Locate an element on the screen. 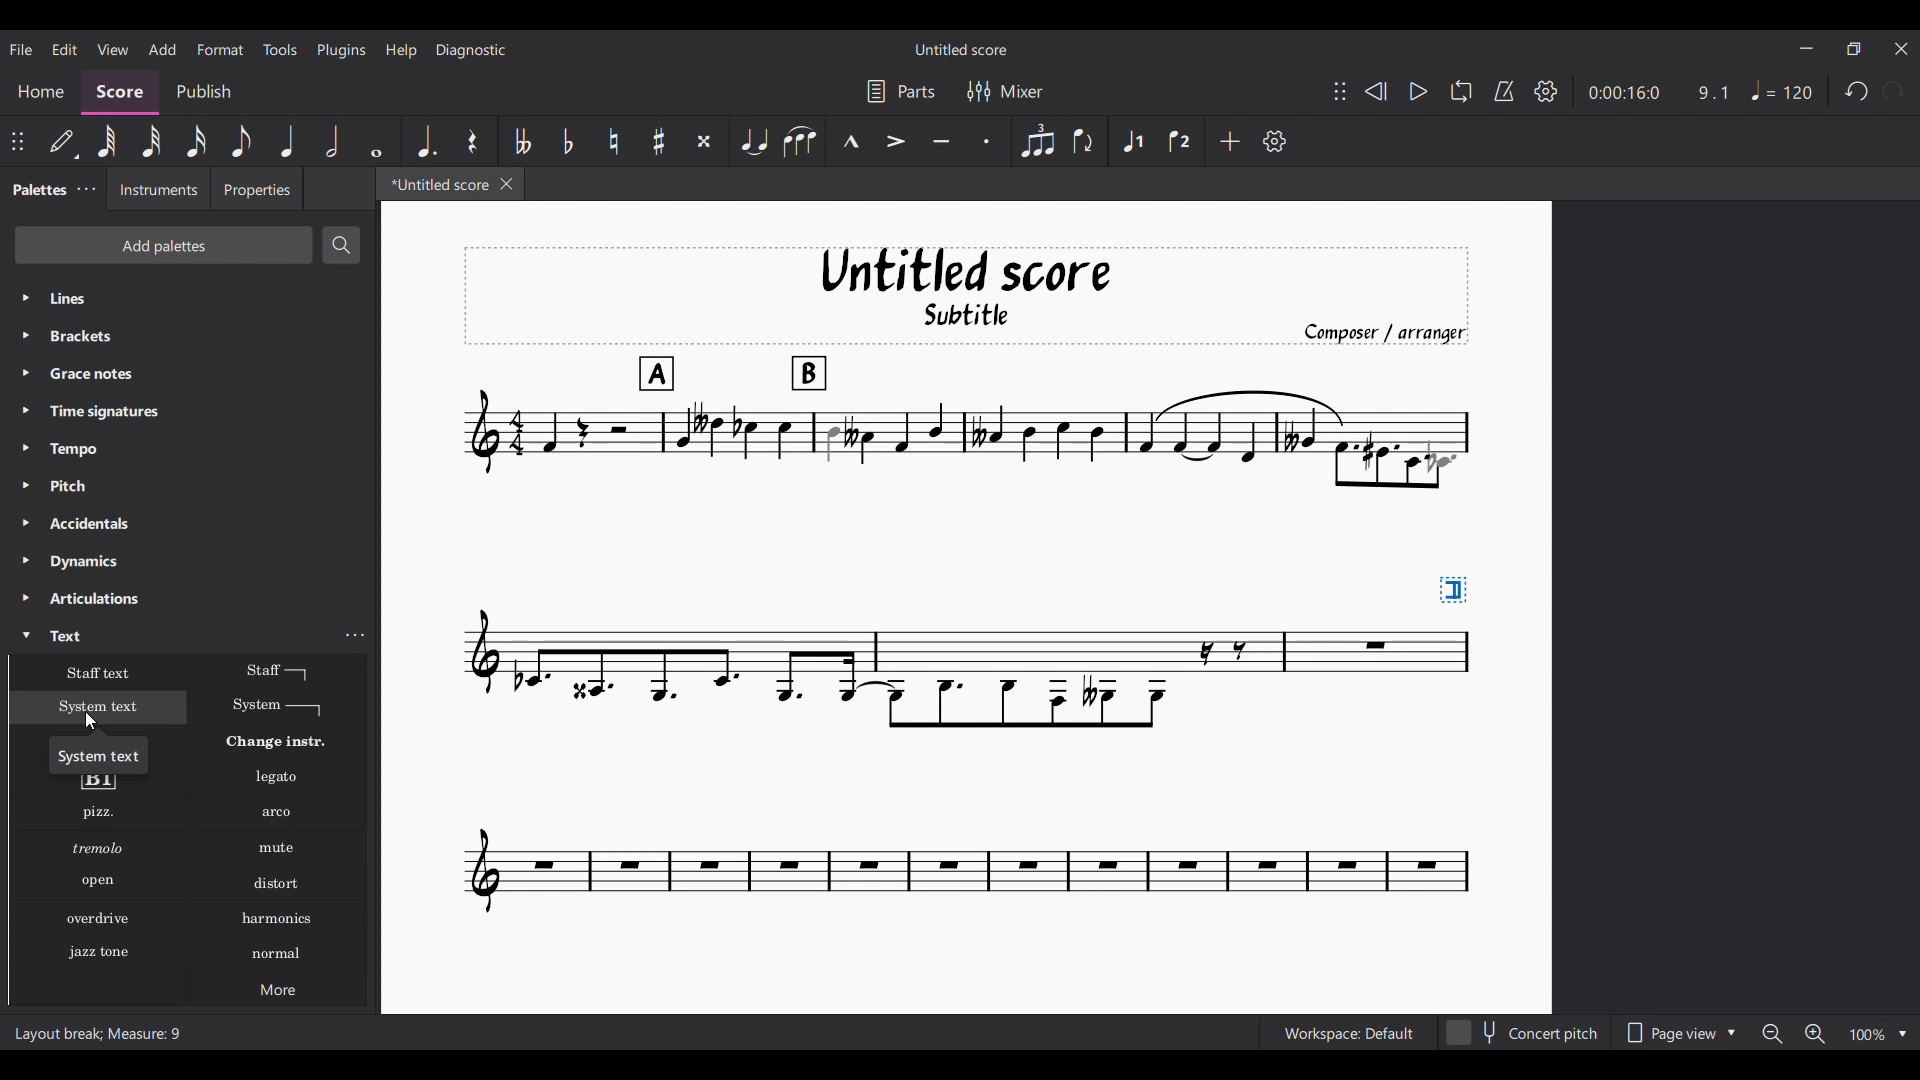 The width and height of the screenshot is (1920, 1080). Arko is located at coordinates (277, 813).